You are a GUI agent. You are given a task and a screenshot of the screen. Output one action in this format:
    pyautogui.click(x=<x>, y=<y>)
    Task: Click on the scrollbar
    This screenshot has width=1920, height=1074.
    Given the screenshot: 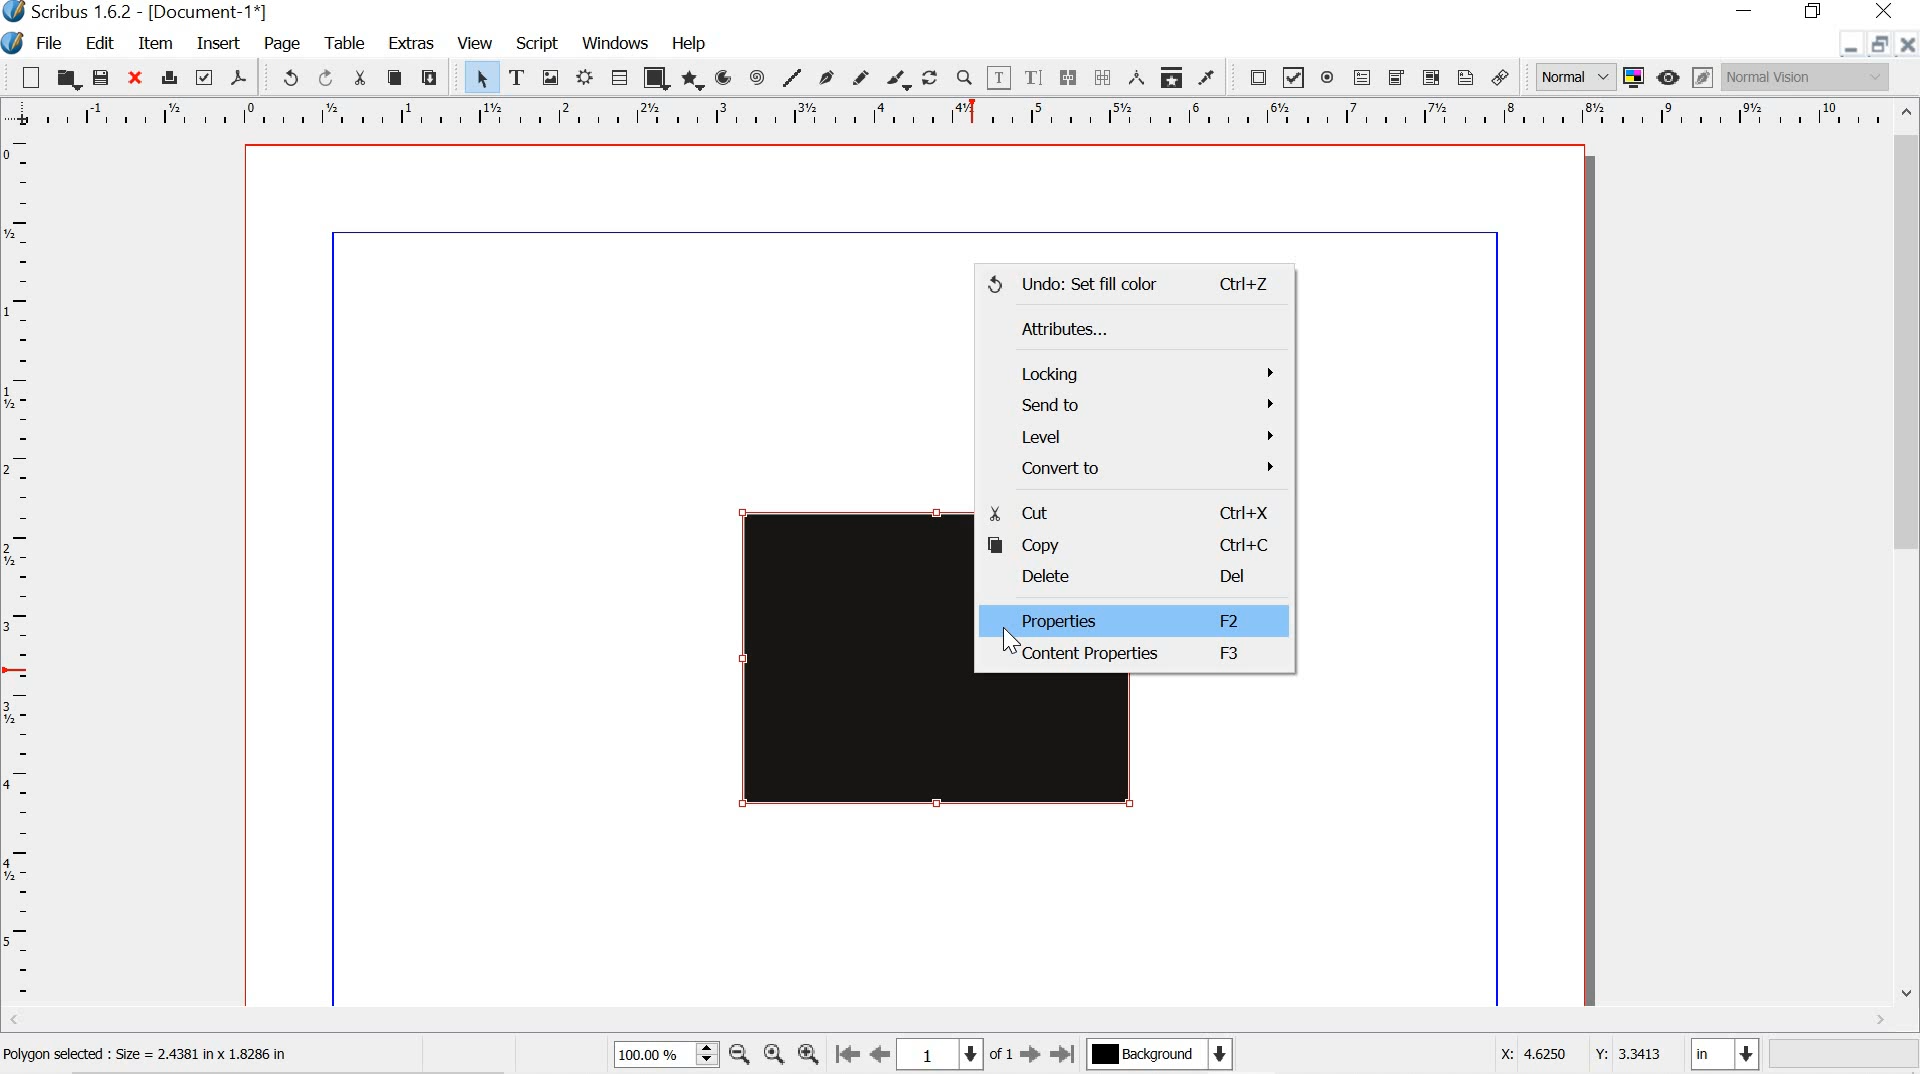 What is the action you would take?
    pyautogui.click(x=1908, y=565)
    